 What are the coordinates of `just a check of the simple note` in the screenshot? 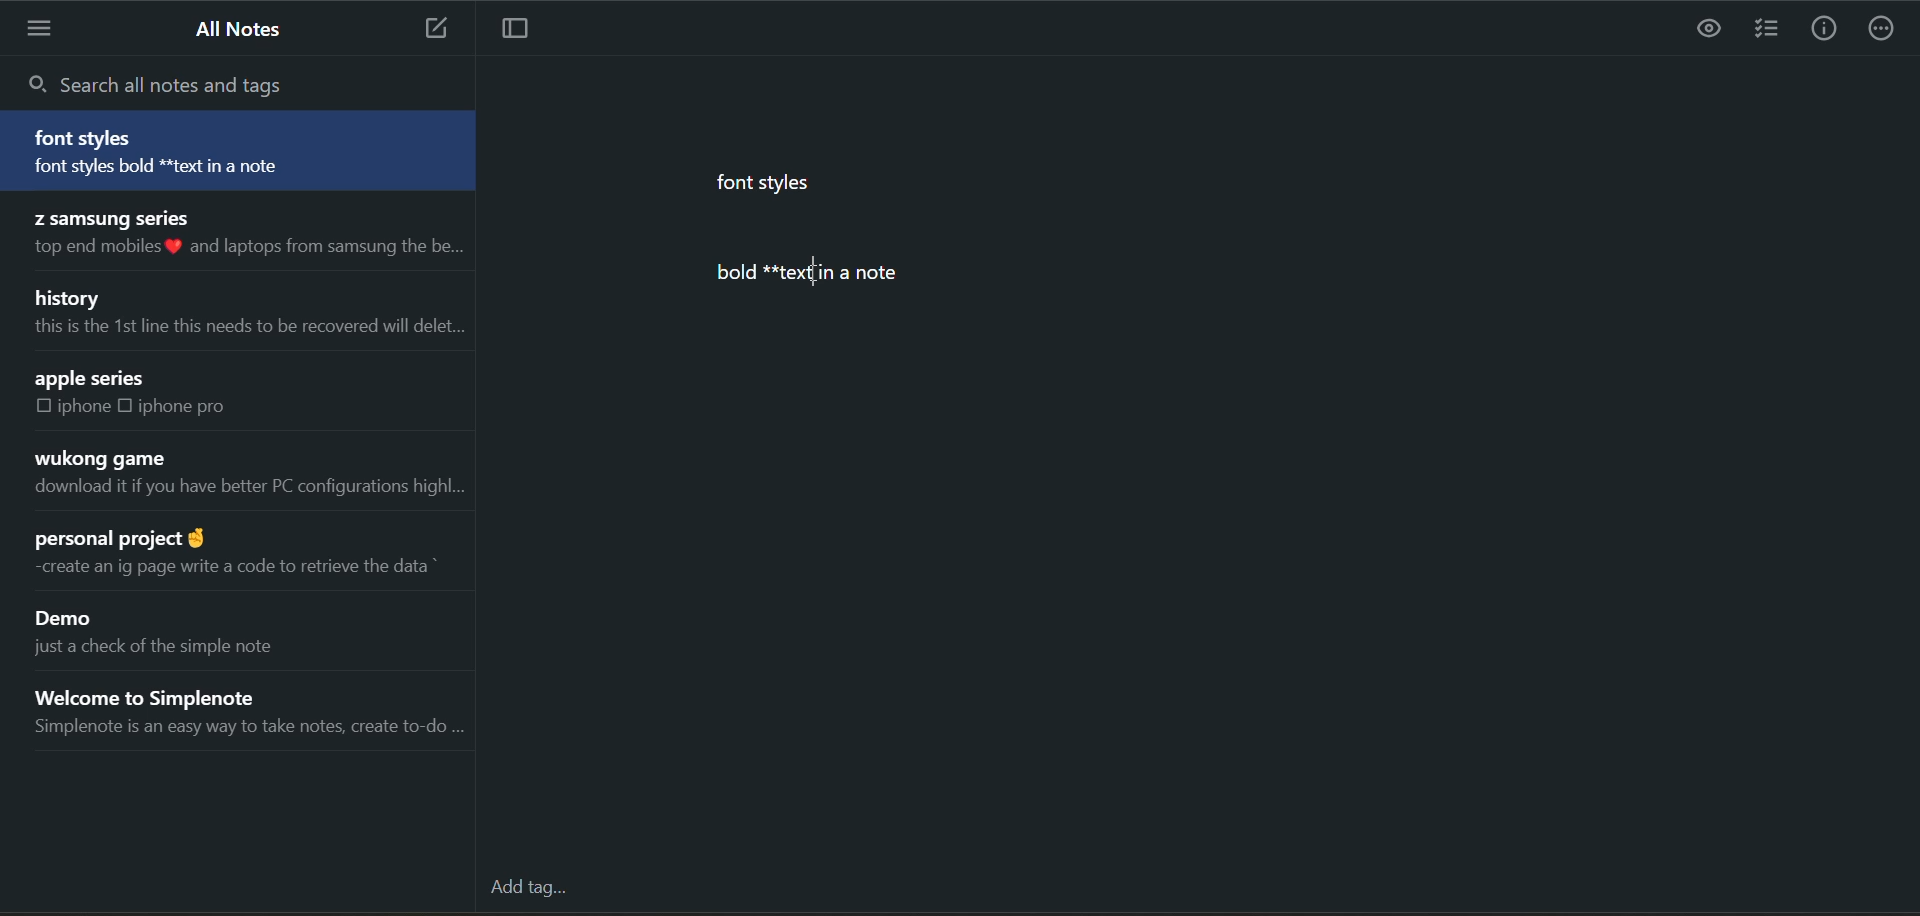 It's located at (173, 652).